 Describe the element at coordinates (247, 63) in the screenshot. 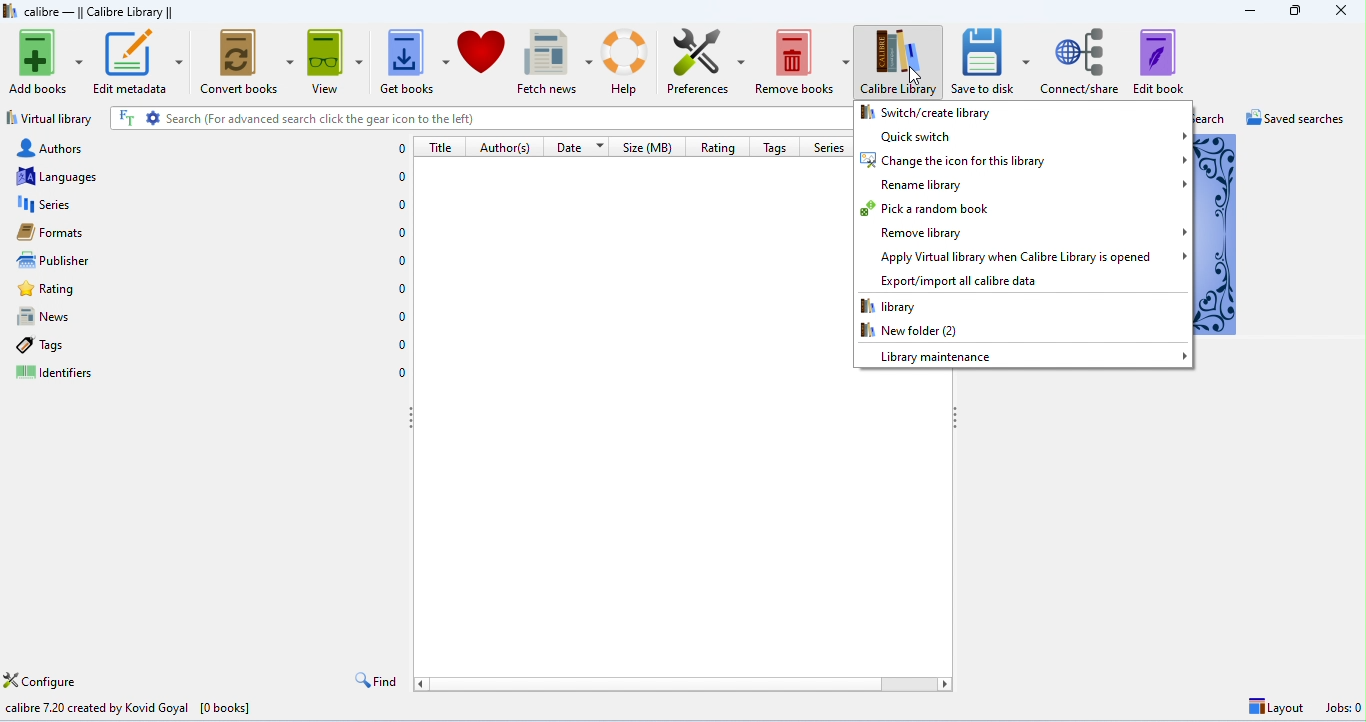

I see `convert metadata` at that location.